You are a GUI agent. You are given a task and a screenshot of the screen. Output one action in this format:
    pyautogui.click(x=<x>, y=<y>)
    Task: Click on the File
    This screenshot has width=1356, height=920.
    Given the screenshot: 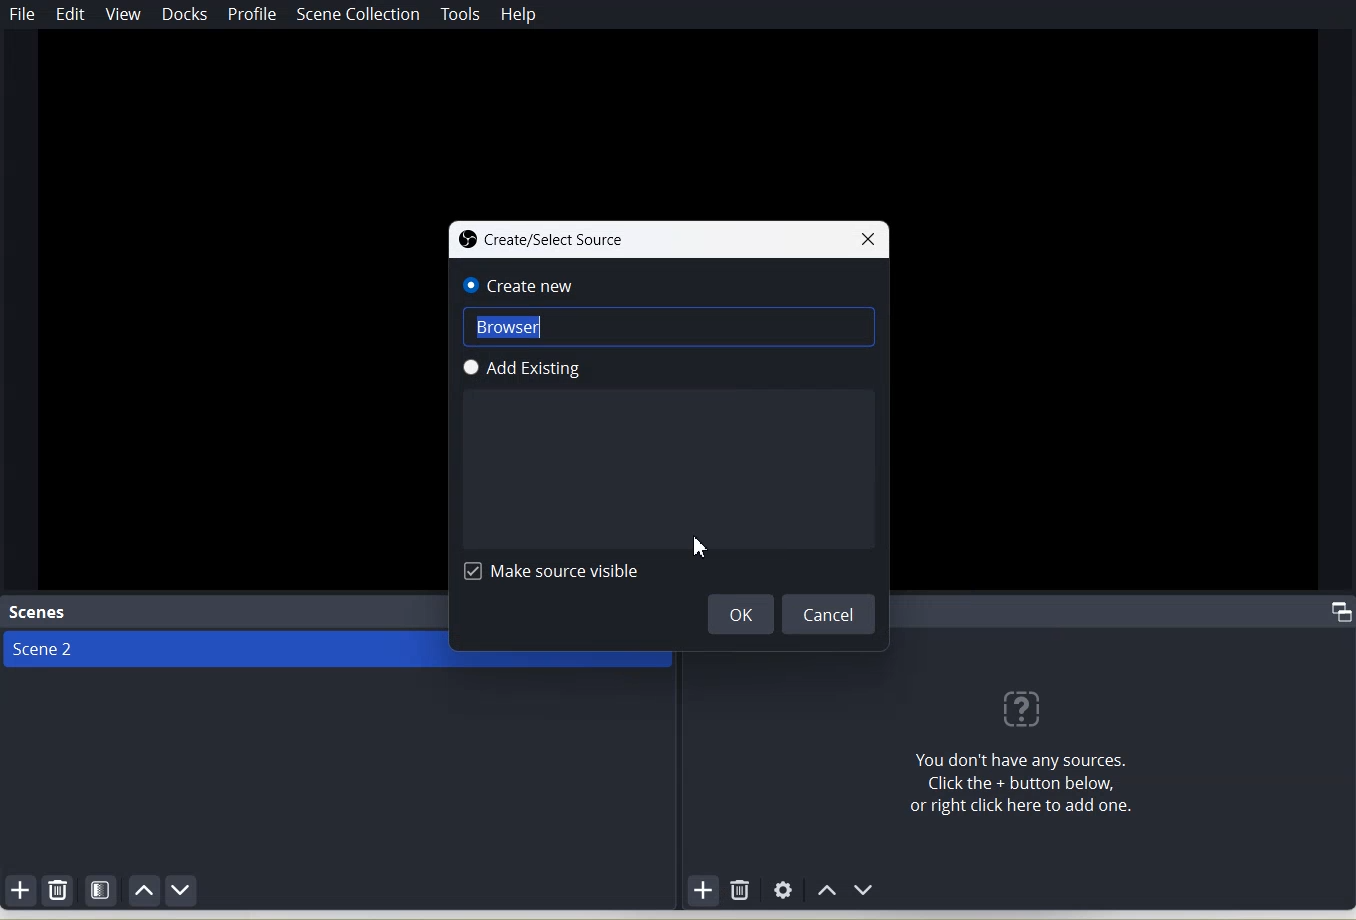 What is the action you would take?
    pyautogui.click(x=23, y=14)
    